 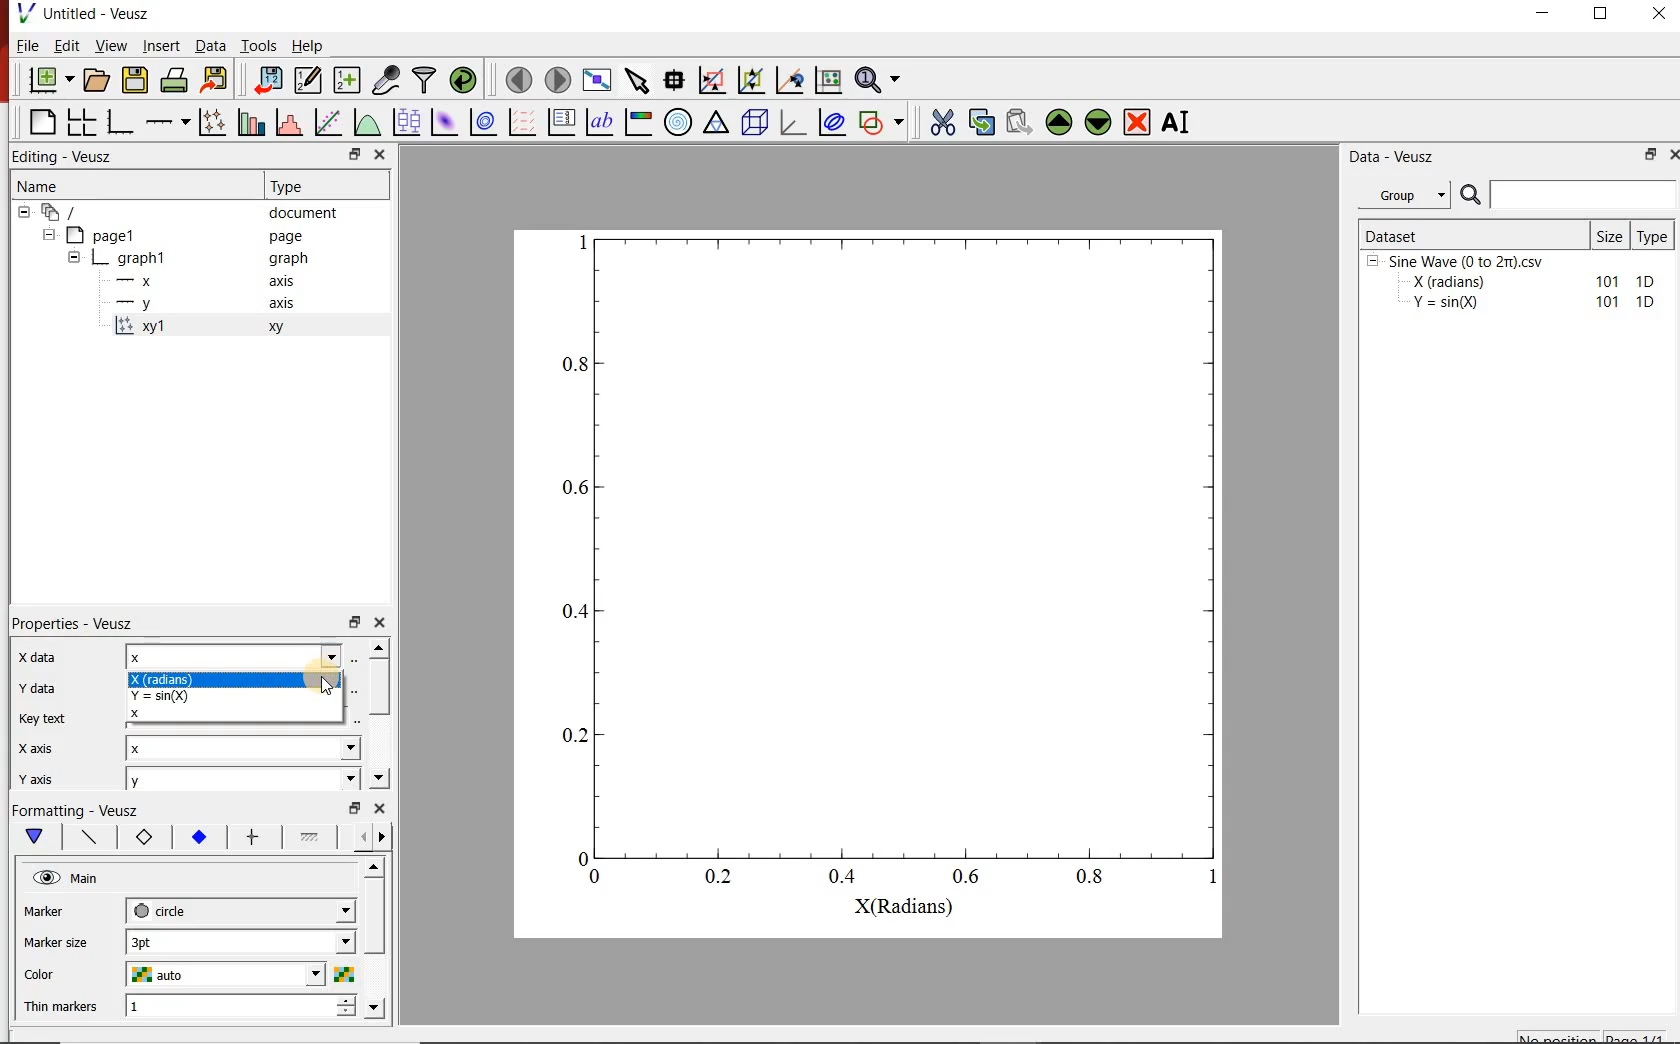 What do you see at coordinates (135, 81) in the screenshot?
I see `save document` at bounding box center [135, 81].